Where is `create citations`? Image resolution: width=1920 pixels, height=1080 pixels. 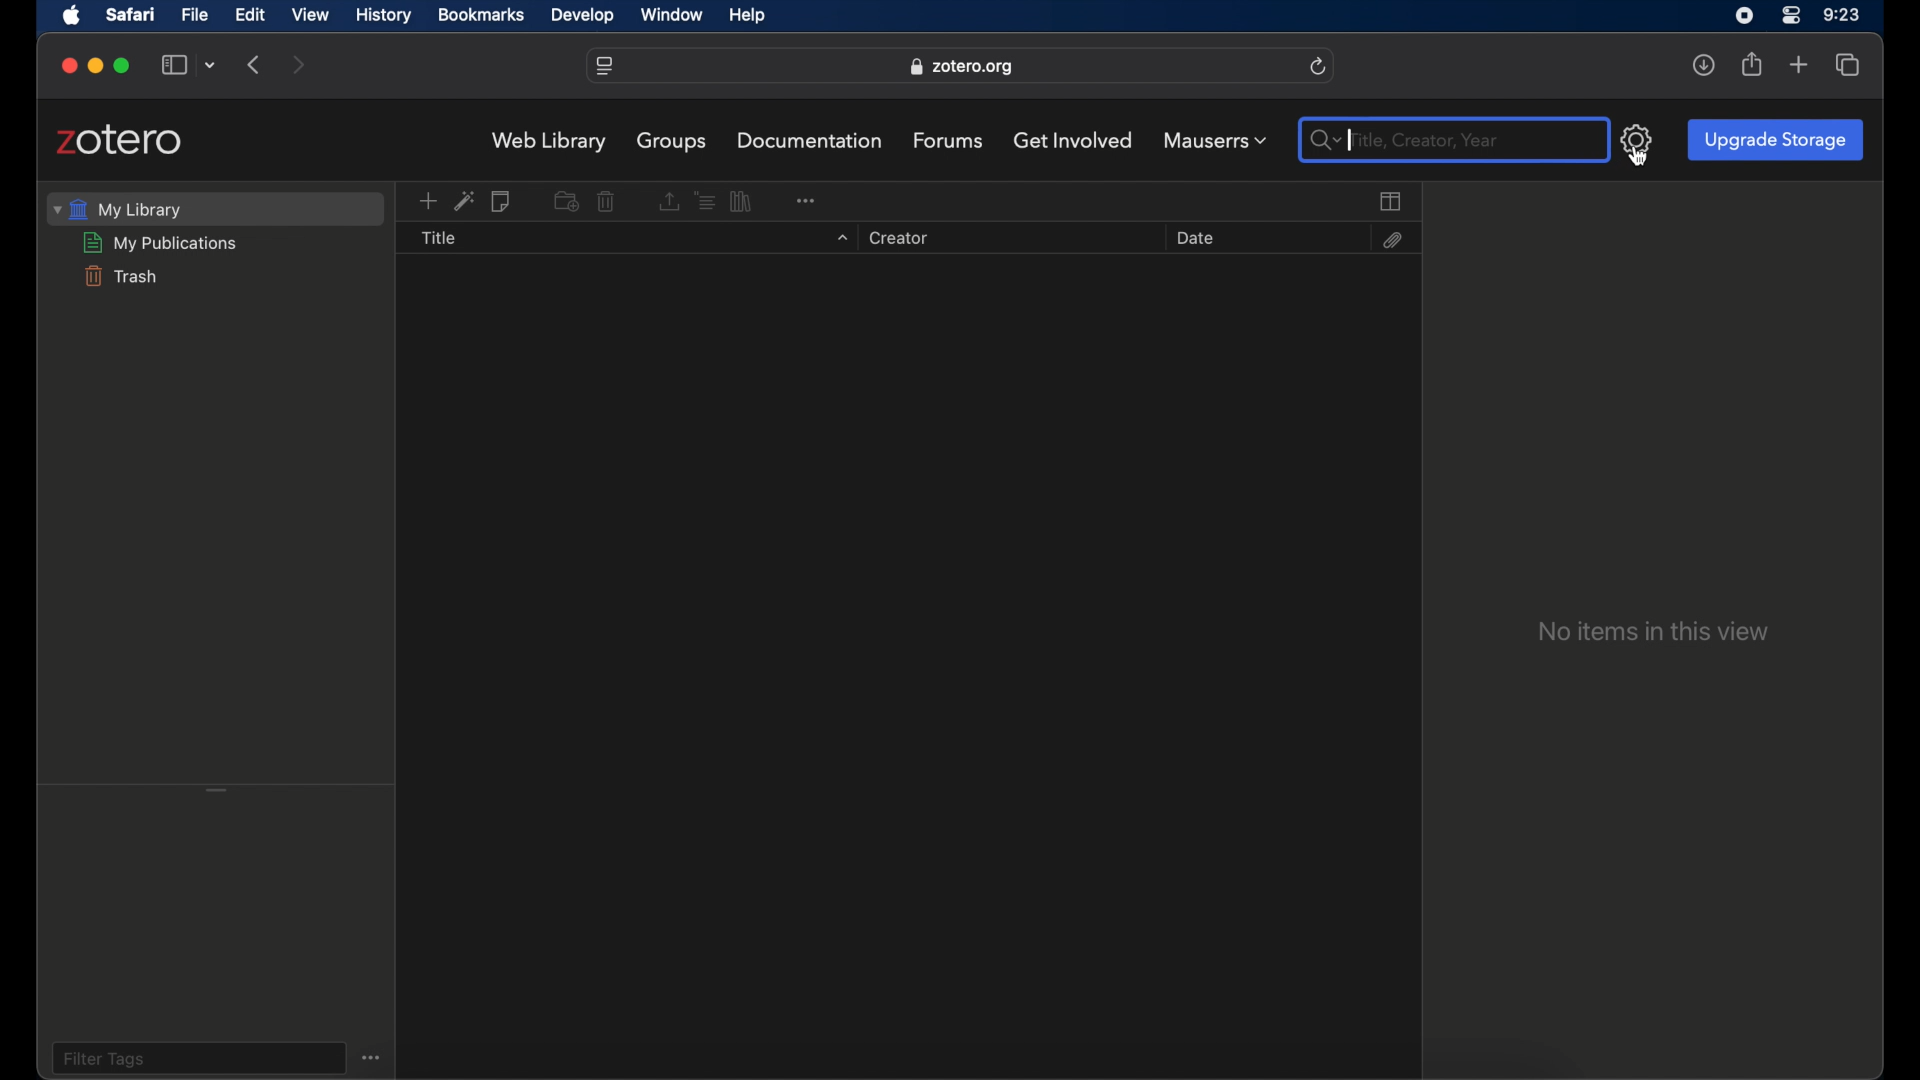
create citations is located at coordinates (704, 200).